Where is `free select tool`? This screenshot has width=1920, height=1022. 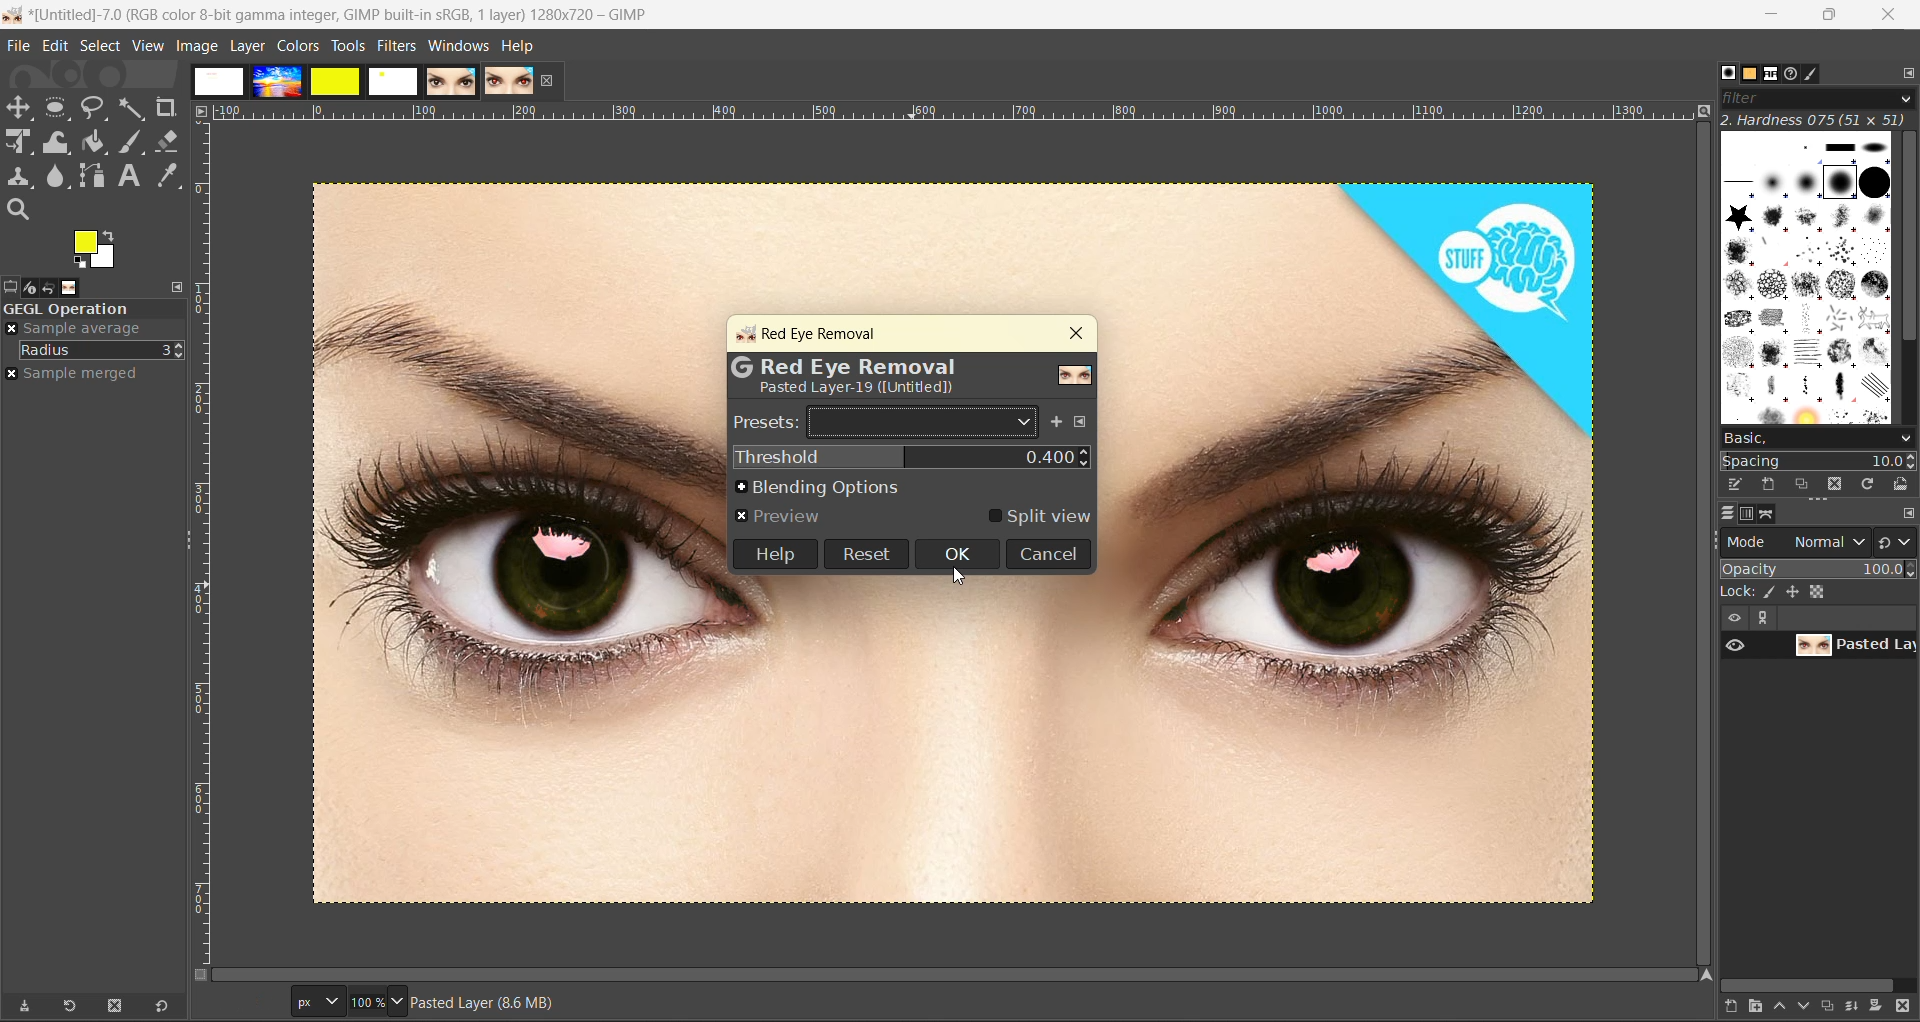 free select tool is located at coordinates (95, 109).